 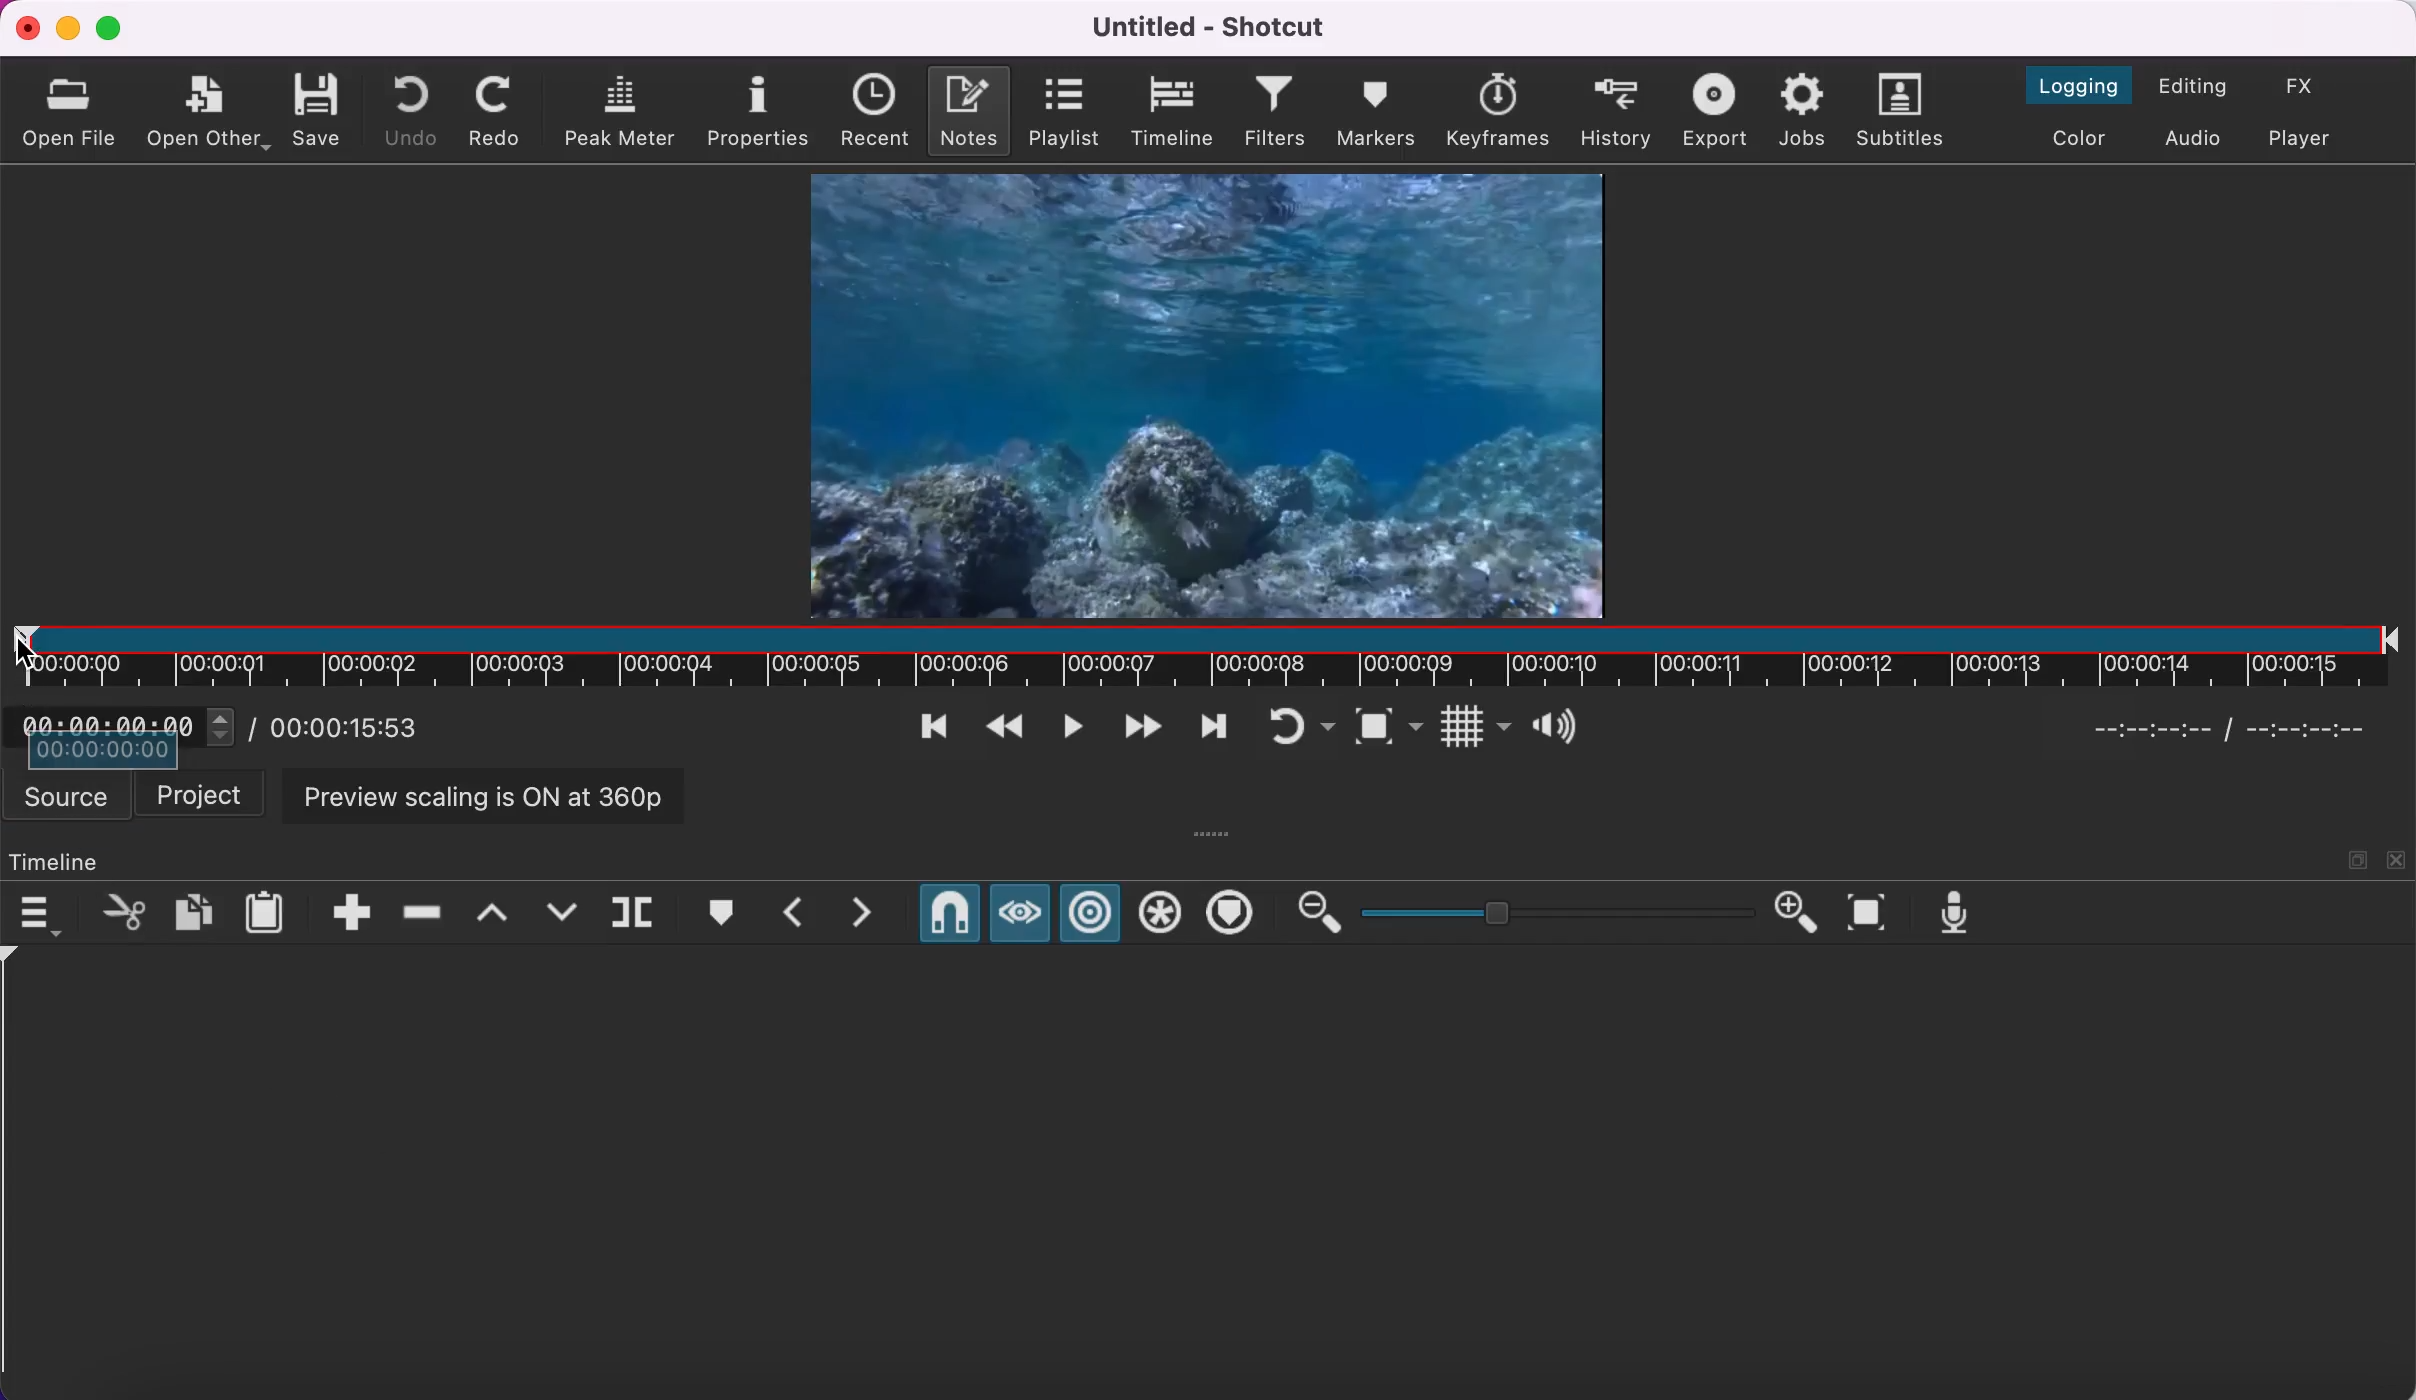 What do you see at coordinates (2306, 89) in the screenshot?
I see `switch to the effects layout` at bounding box center [2306, 89].